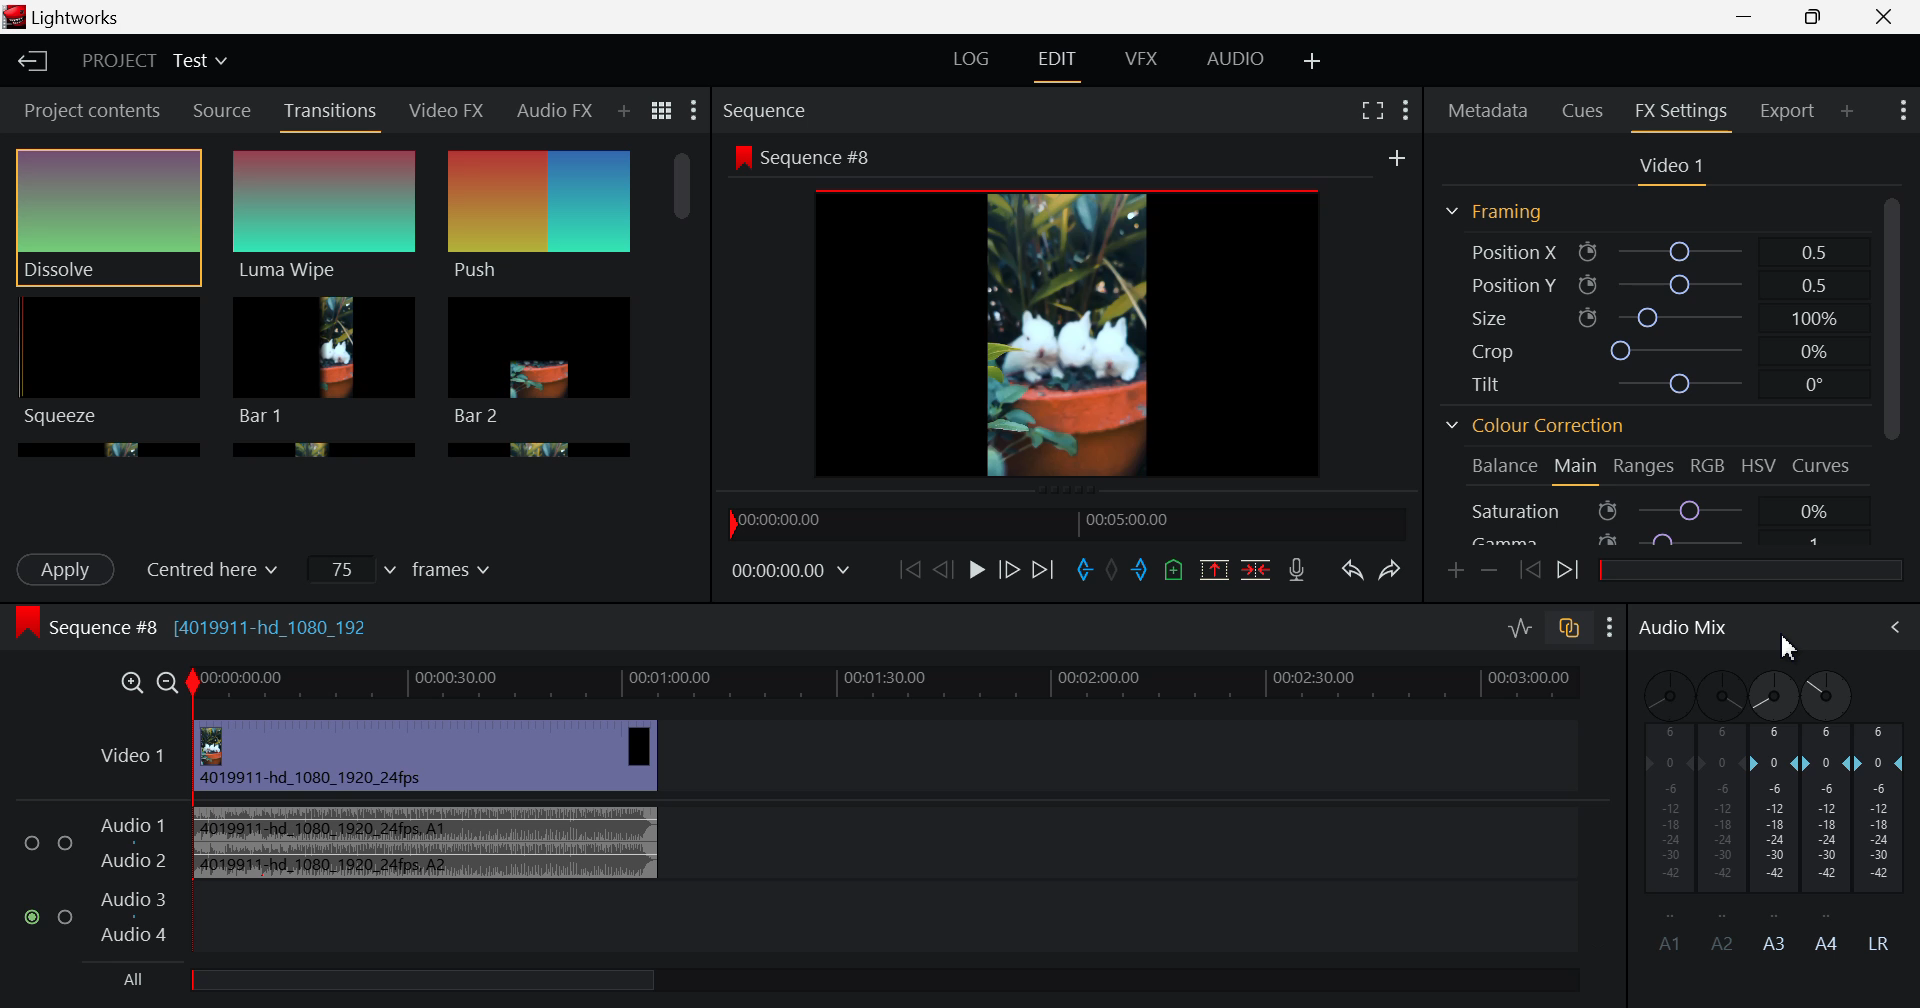 The image size is (1920, 1008). What do you see at coordinates (1488, 570) in the screenshot?
I see `Remove keyframe` at bounding box center [1488, 570].